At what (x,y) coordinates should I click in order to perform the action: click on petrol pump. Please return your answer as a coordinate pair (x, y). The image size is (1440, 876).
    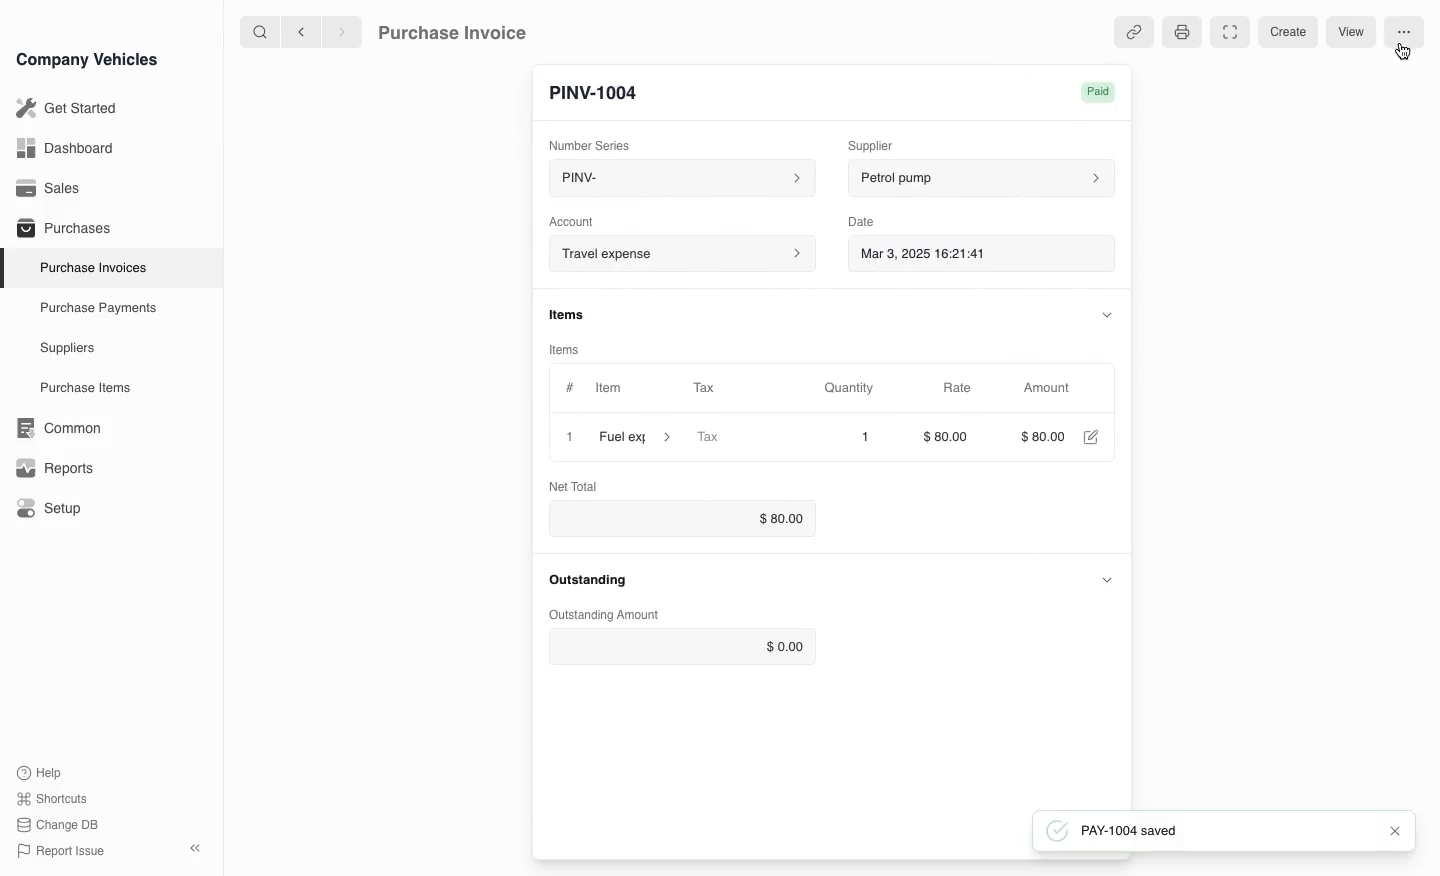
    Looking at the image, I should click on (976, 175).